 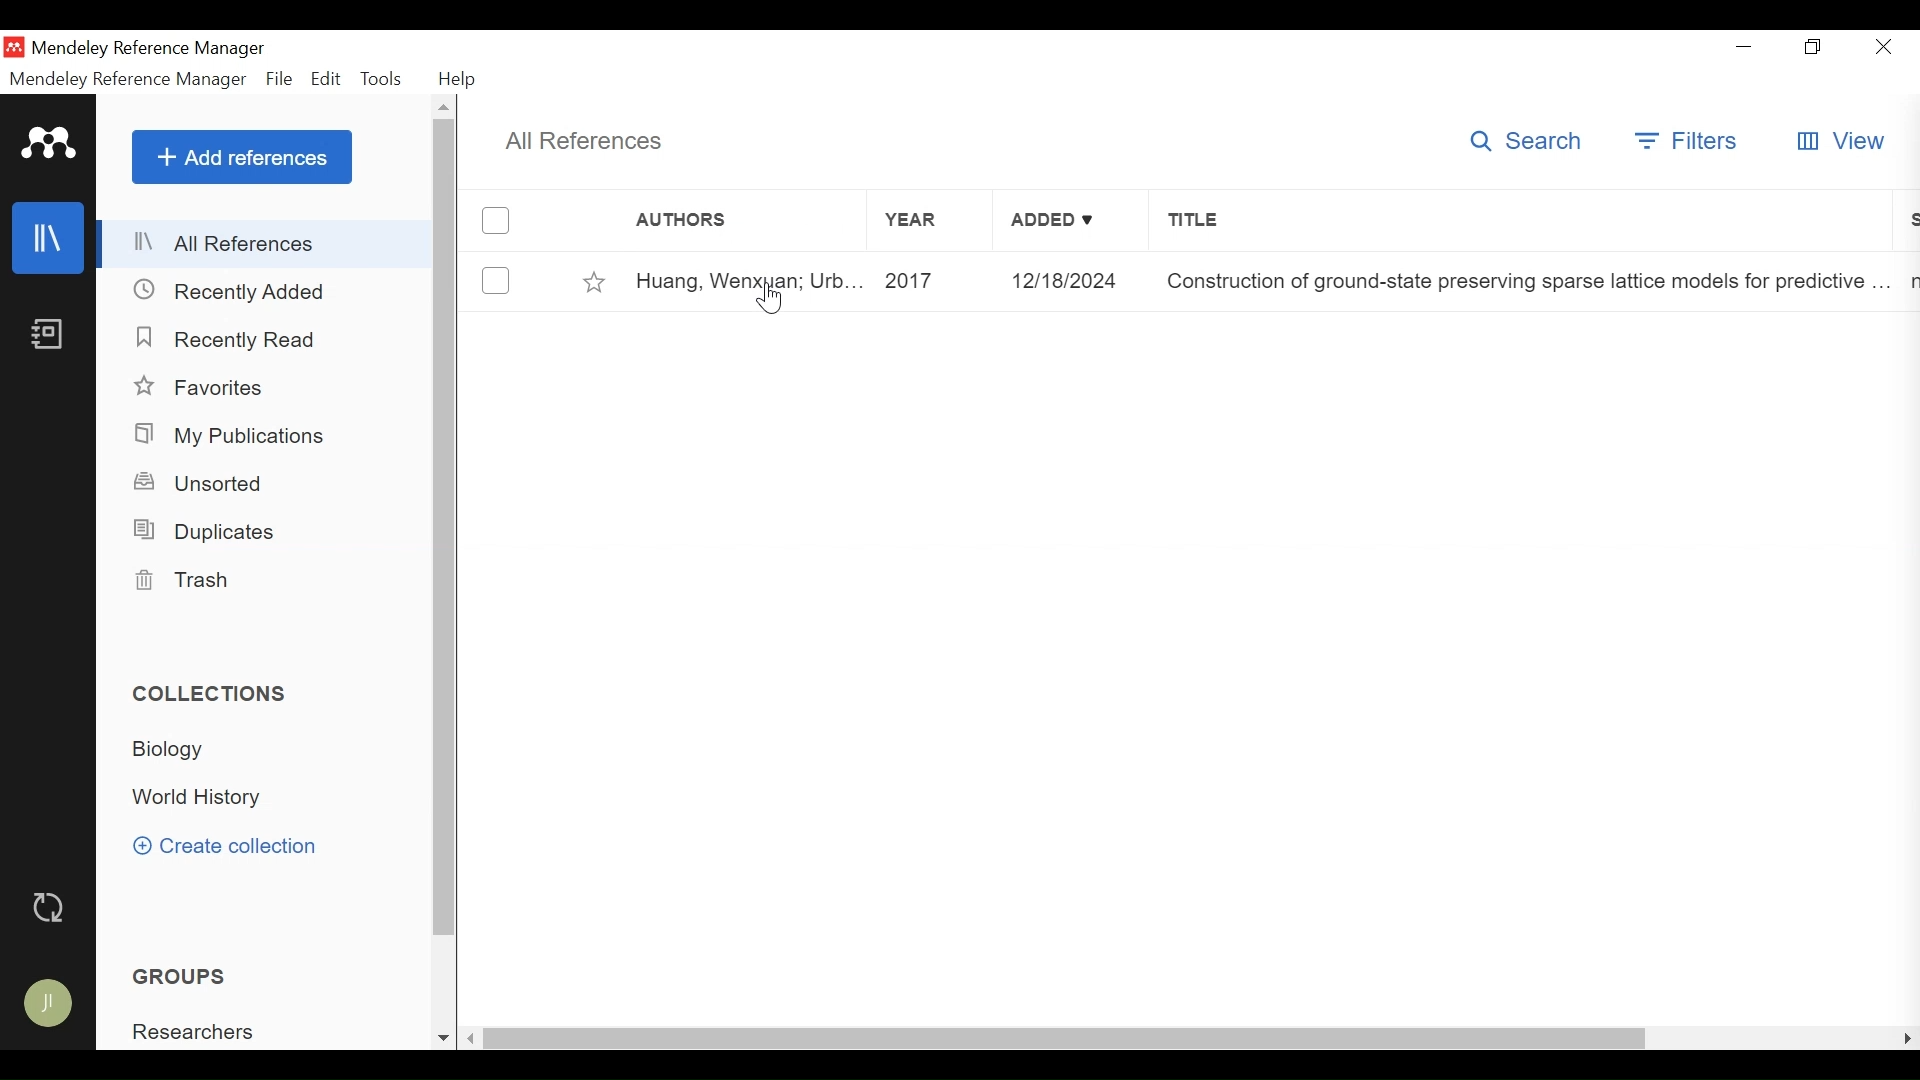 What do you see at coordinates (772, 298) in the screenshot?
I see `Cursor` at bounding box center [772, 298].